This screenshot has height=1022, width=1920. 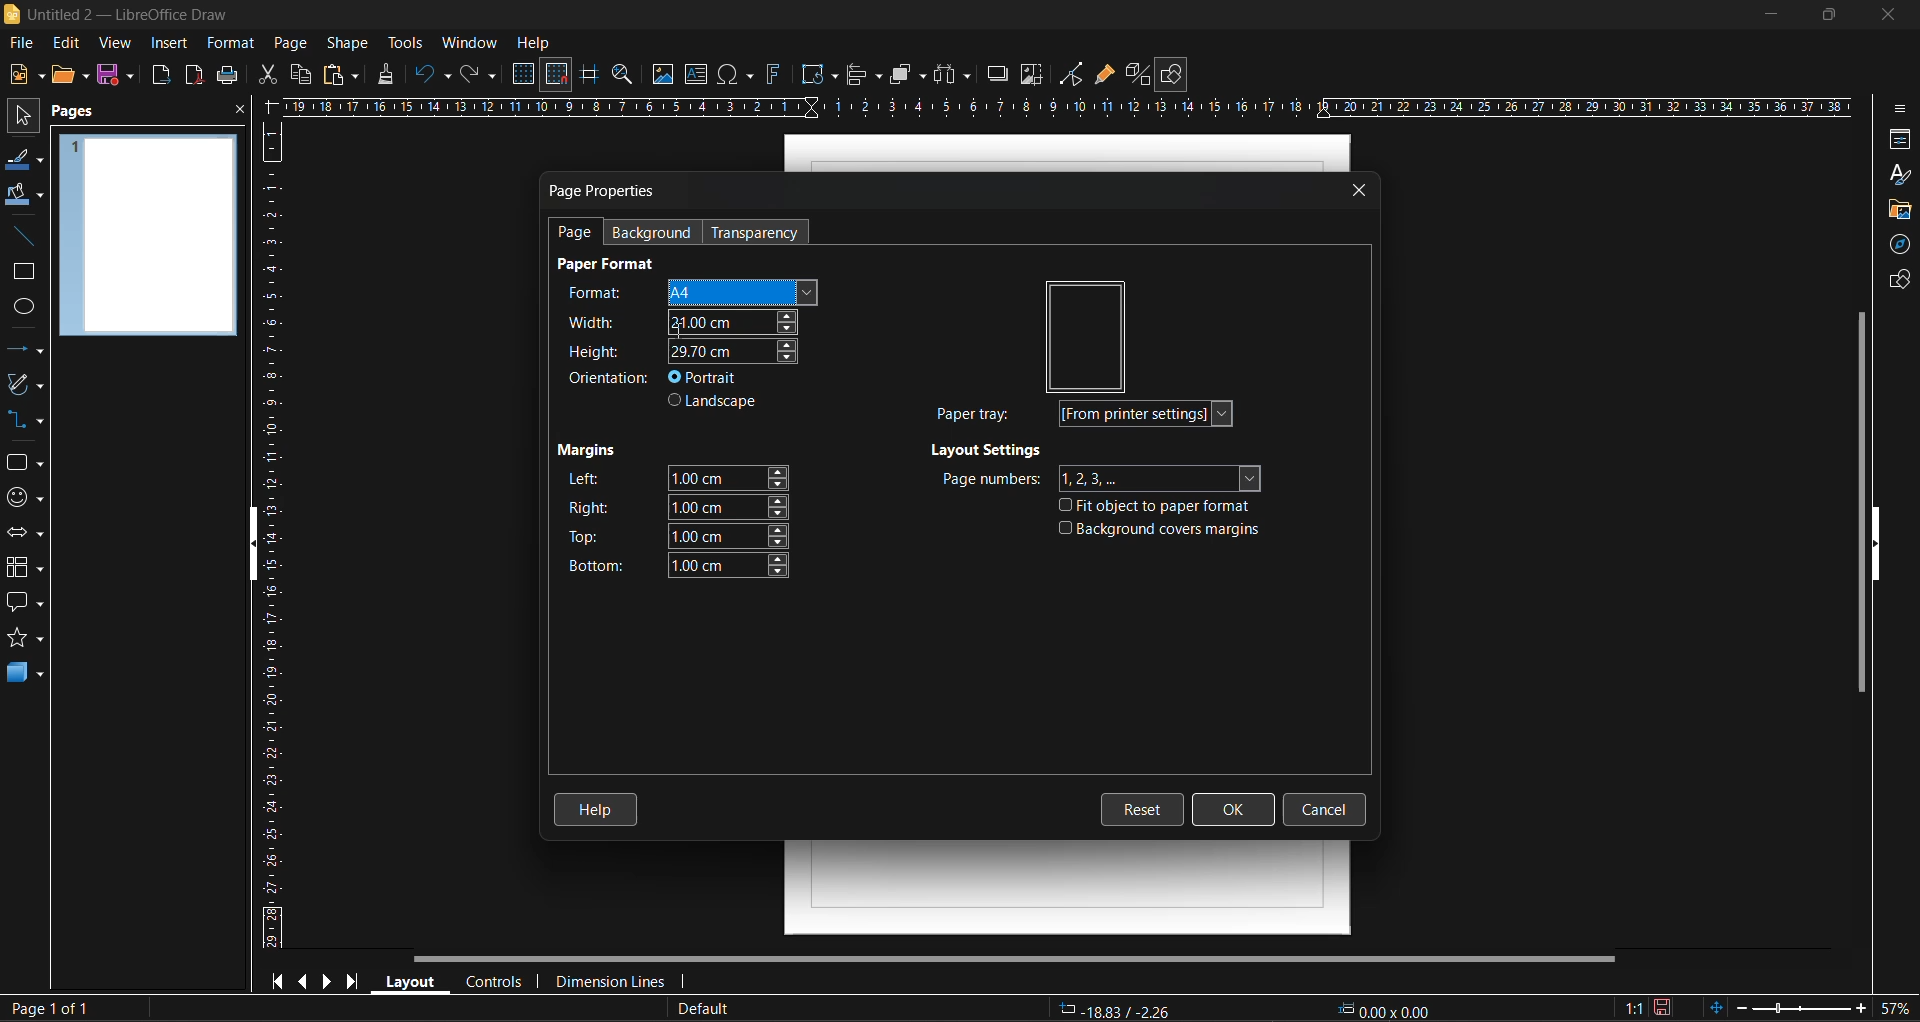 I want to click on new, so click(x=22, y=77).